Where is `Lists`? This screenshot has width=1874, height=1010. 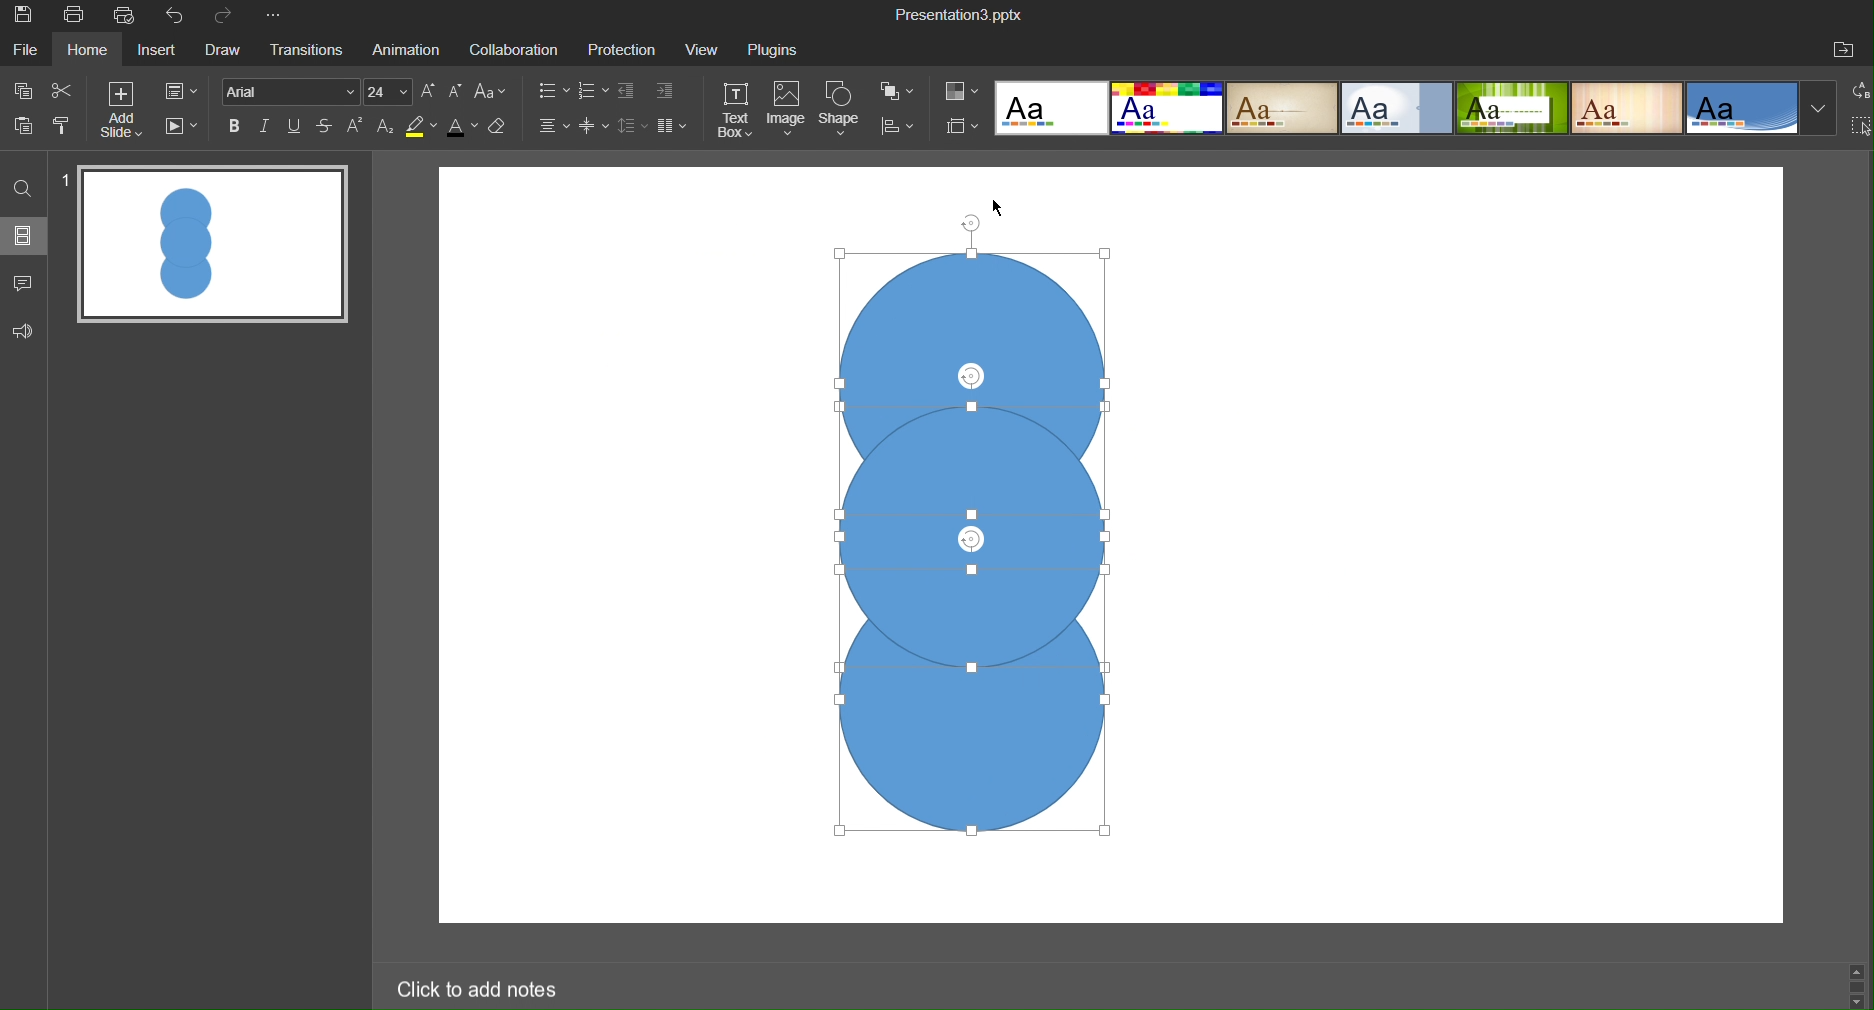 Lists is located at coordinates (567, 92).